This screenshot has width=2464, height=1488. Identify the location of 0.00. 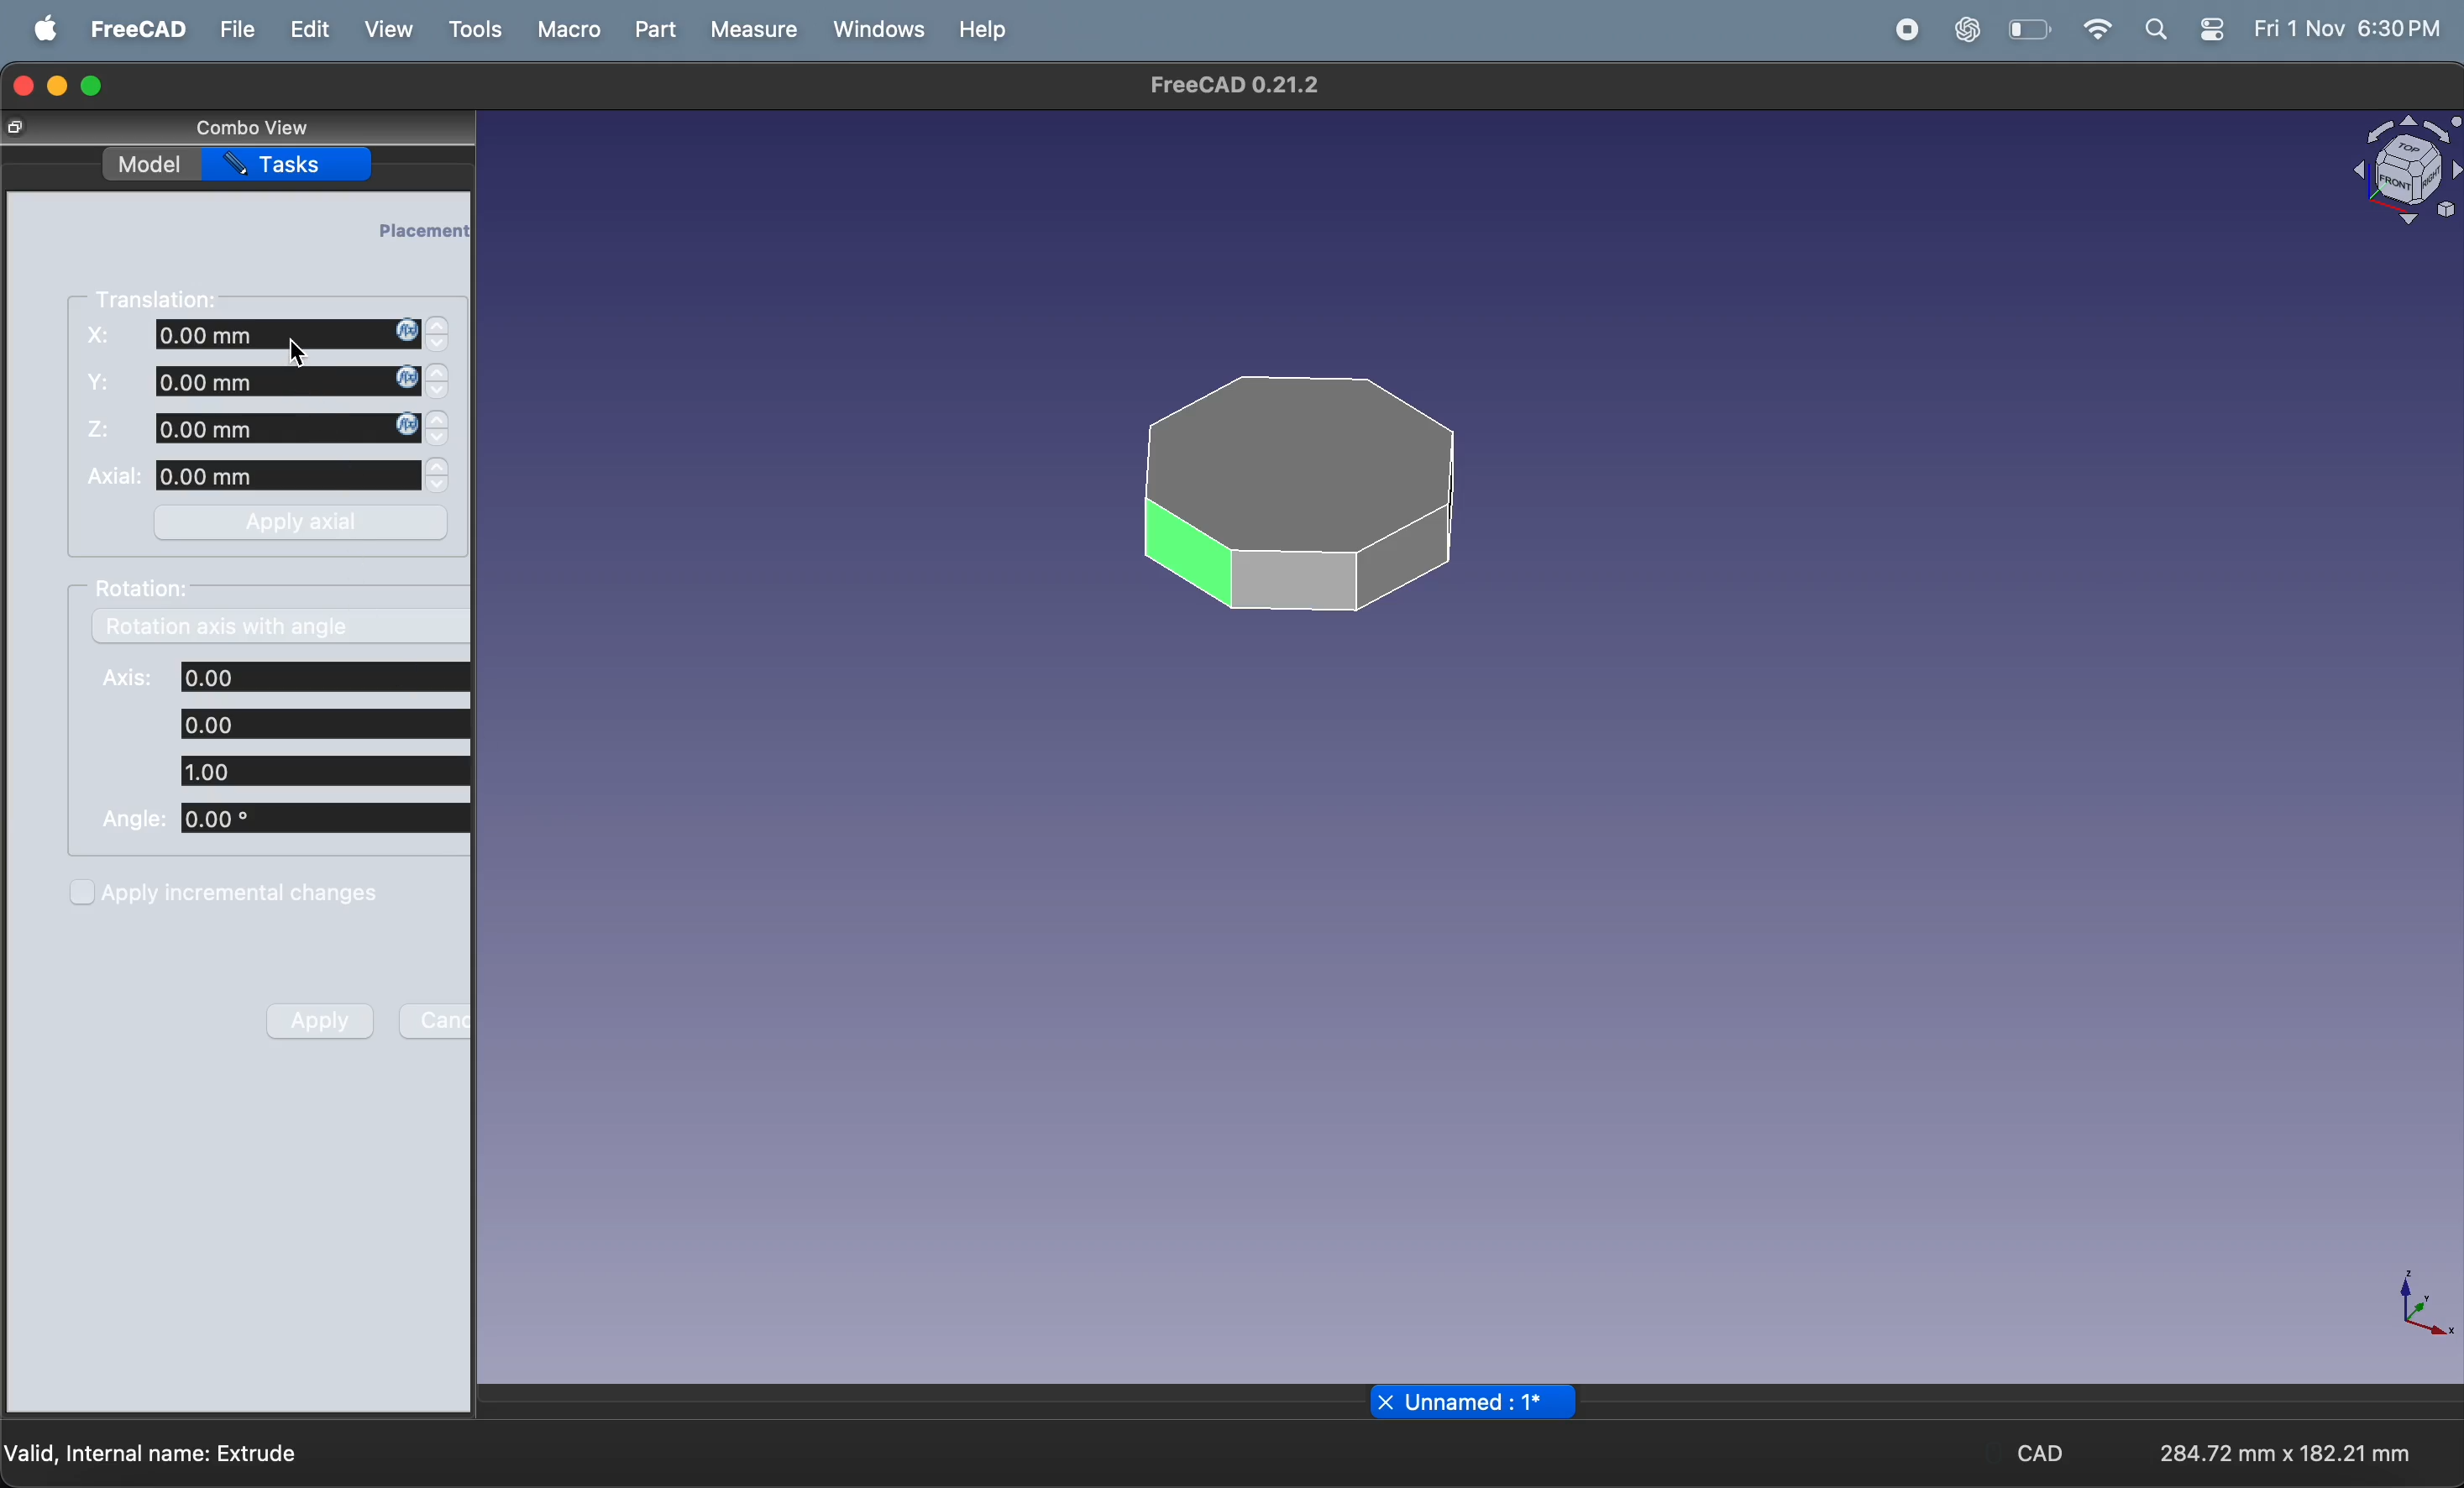
(320, 722).